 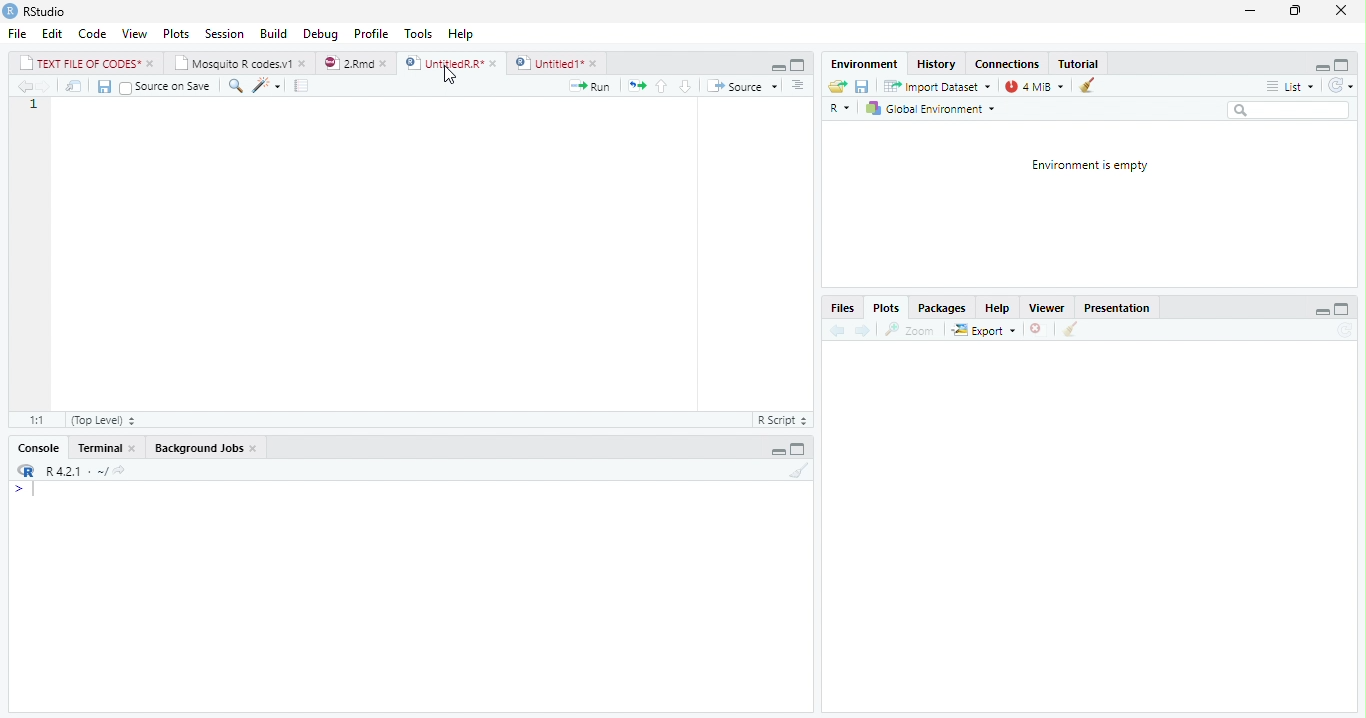 What do you see at coordinates (205, 450) in the screenshot?
I see `Background Jobs` at bounding box center [205, 450].